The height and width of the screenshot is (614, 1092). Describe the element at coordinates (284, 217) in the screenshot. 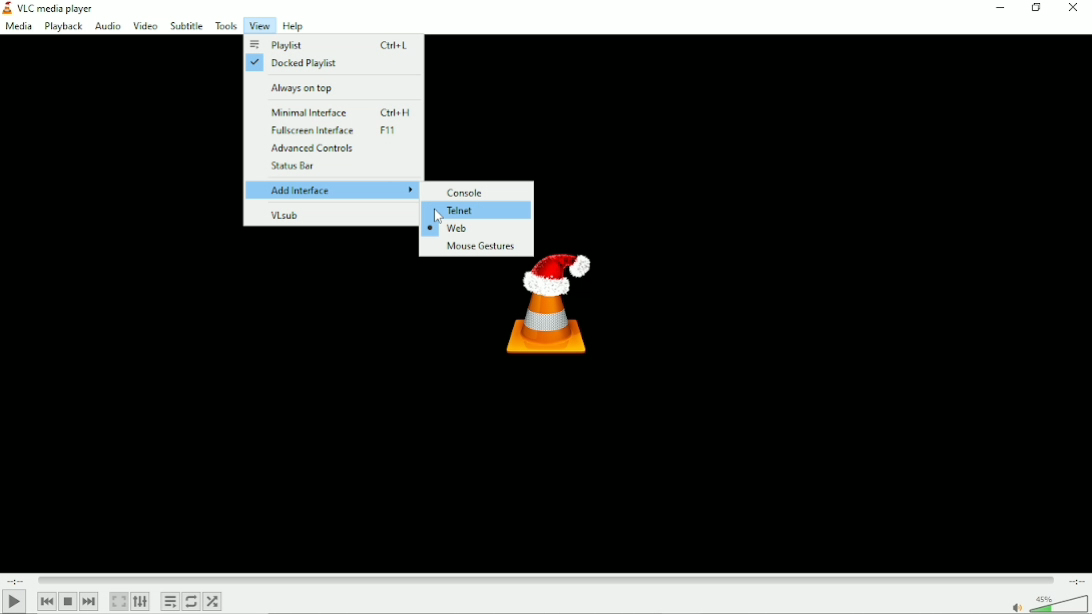

I see `VLsub` at that location.